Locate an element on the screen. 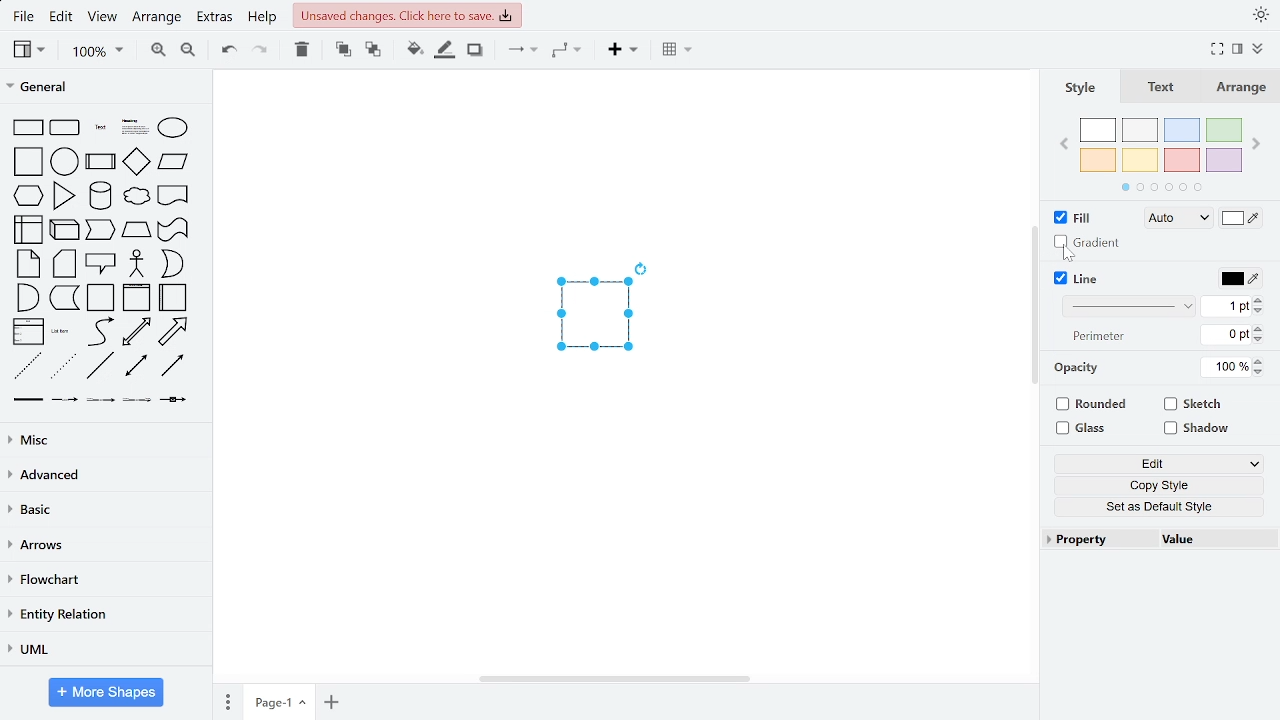 The image size is (1280, 720). vertical scroll bar is located at coordinates (1033, 309).